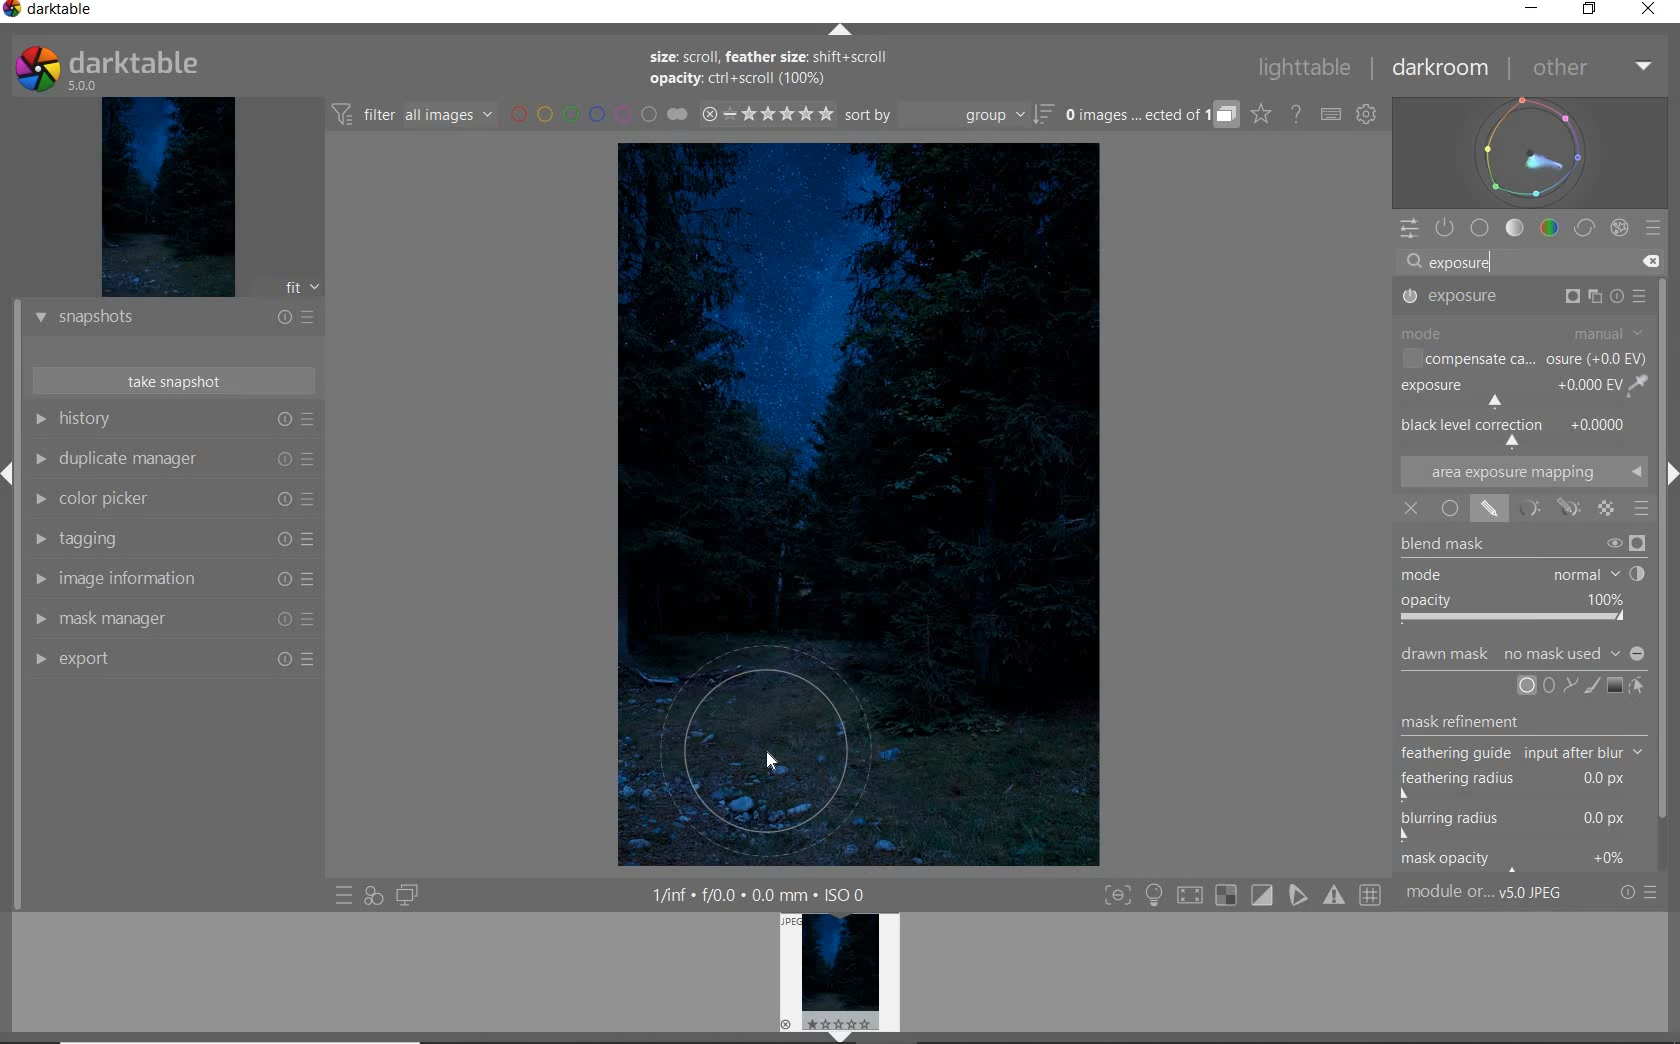  Describe the element at coordinates (841, 31) in the screenshot. I see `EXPAND/COLLAPSE` at that location.